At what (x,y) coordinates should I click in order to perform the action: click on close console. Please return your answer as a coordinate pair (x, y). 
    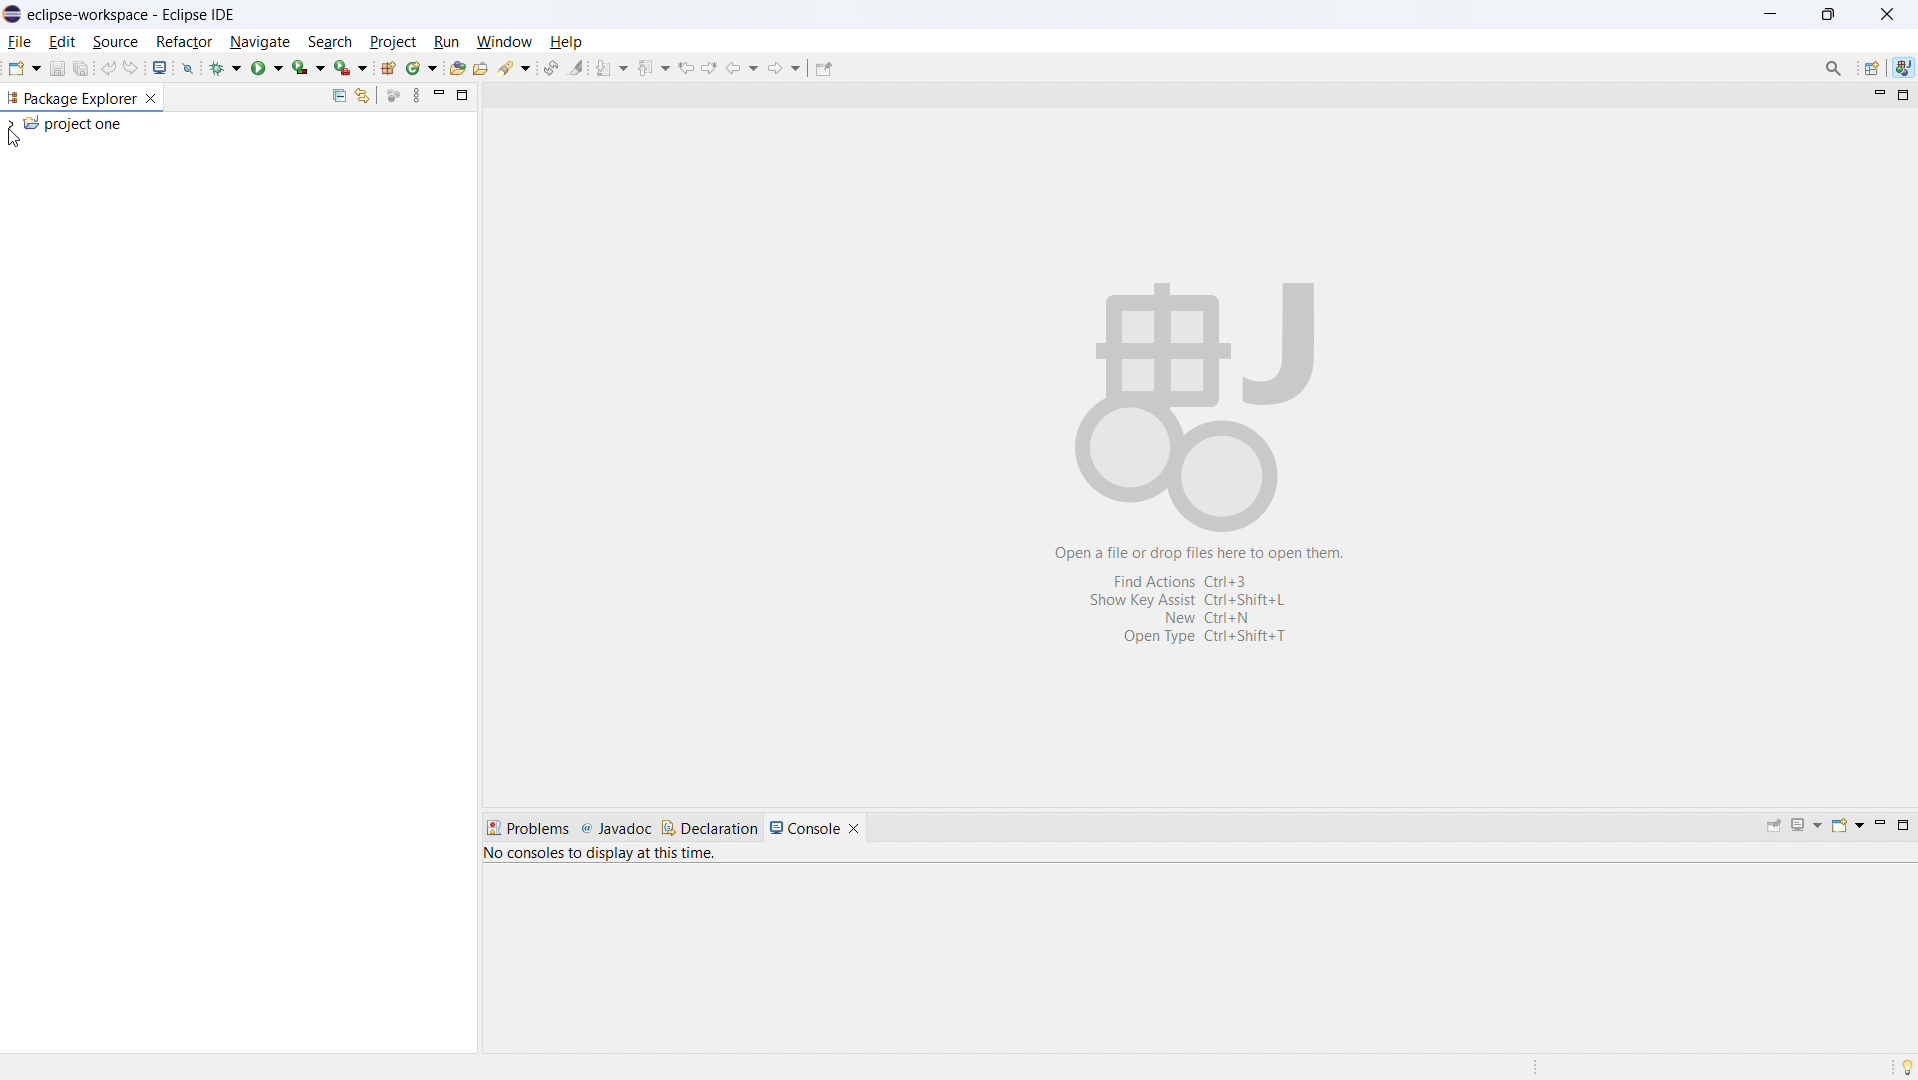
    Looking at the image, I should click on (859, 826).